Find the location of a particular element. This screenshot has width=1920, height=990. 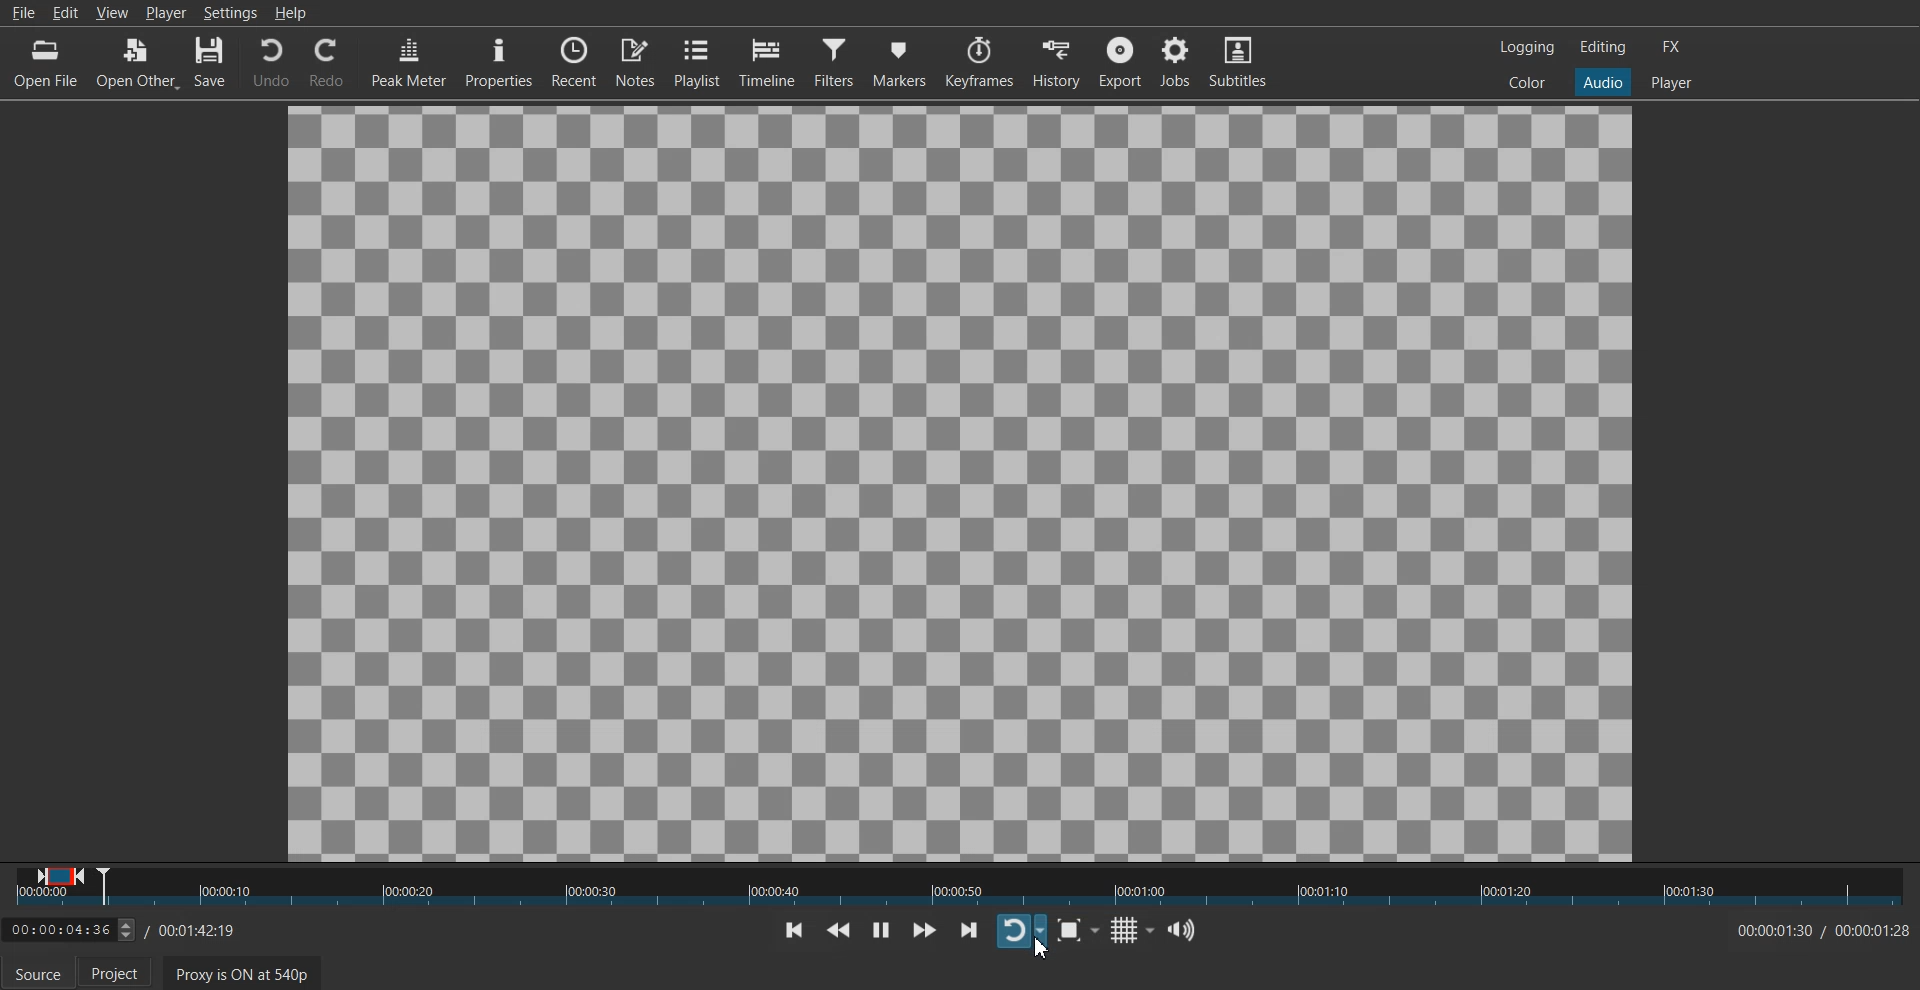

Toggle player looping is located at coordinates (1021, 931).